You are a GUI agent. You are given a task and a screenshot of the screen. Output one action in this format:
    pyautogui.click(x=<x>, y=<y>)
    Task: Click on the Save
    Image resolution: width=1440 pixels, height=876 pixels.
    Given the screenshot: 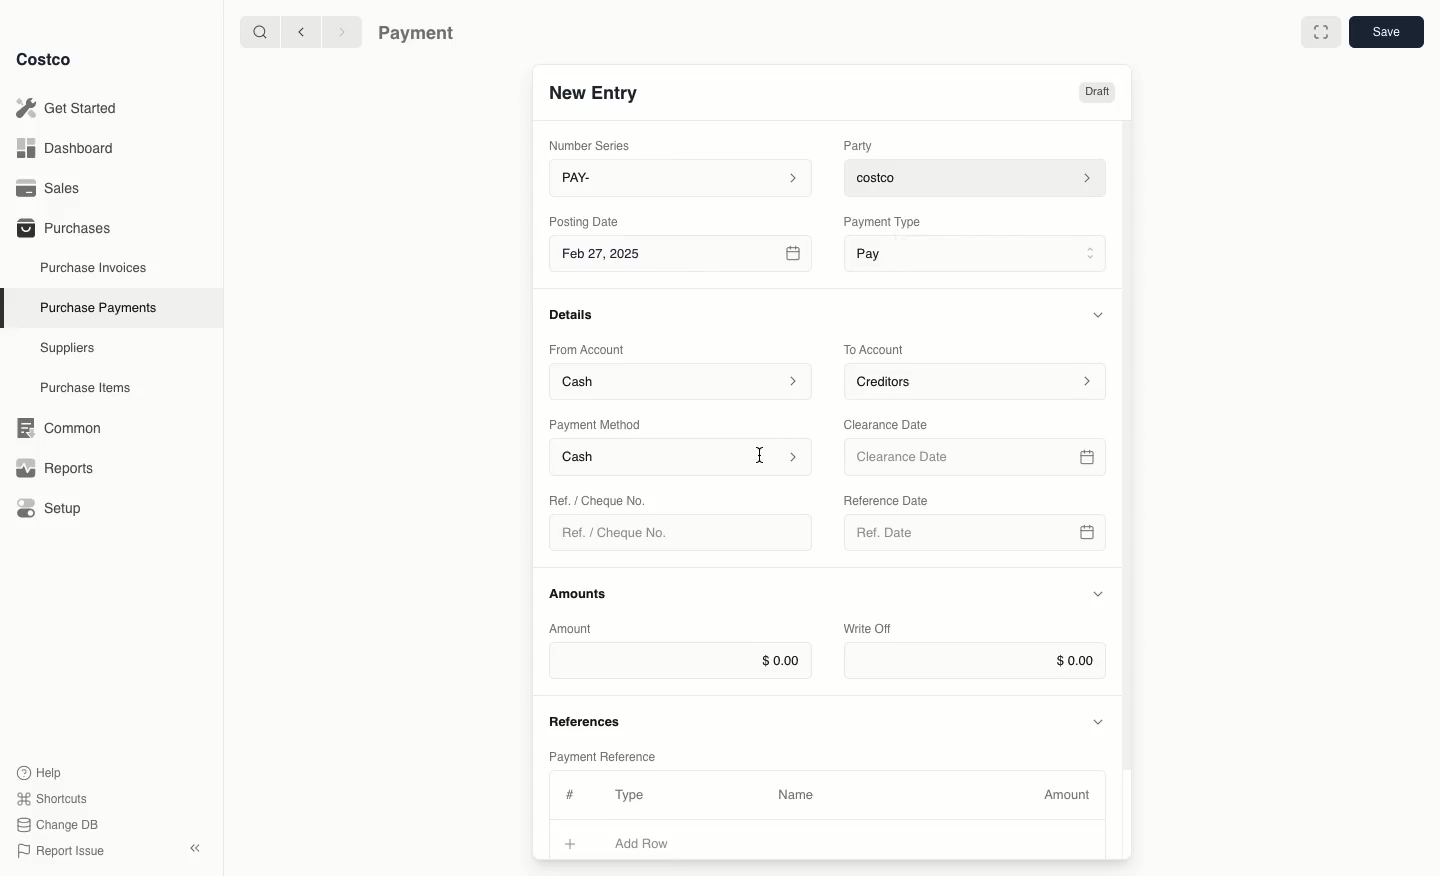 What is the action you would take?
    pyautogui.click(x=1385, y=31)
    